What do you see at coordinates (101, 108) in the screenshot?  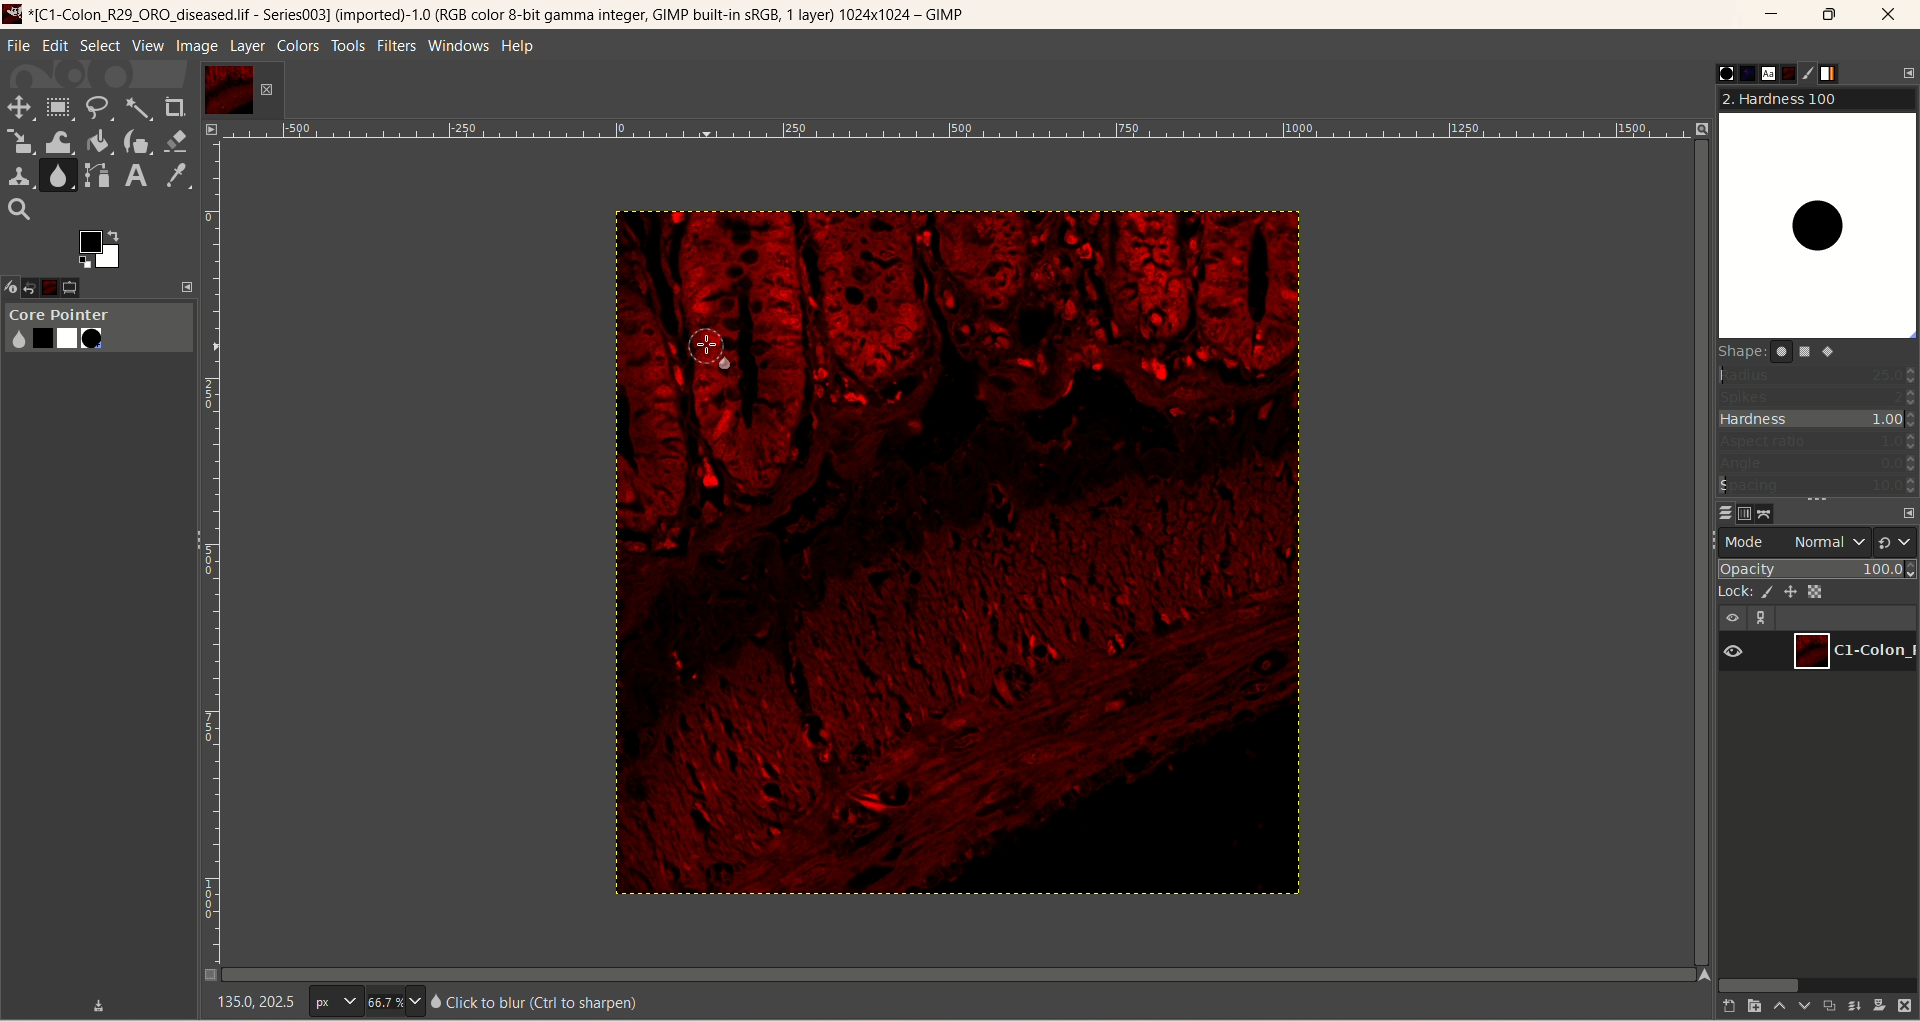 I see `free select tool` at bounding box center [101, 108].